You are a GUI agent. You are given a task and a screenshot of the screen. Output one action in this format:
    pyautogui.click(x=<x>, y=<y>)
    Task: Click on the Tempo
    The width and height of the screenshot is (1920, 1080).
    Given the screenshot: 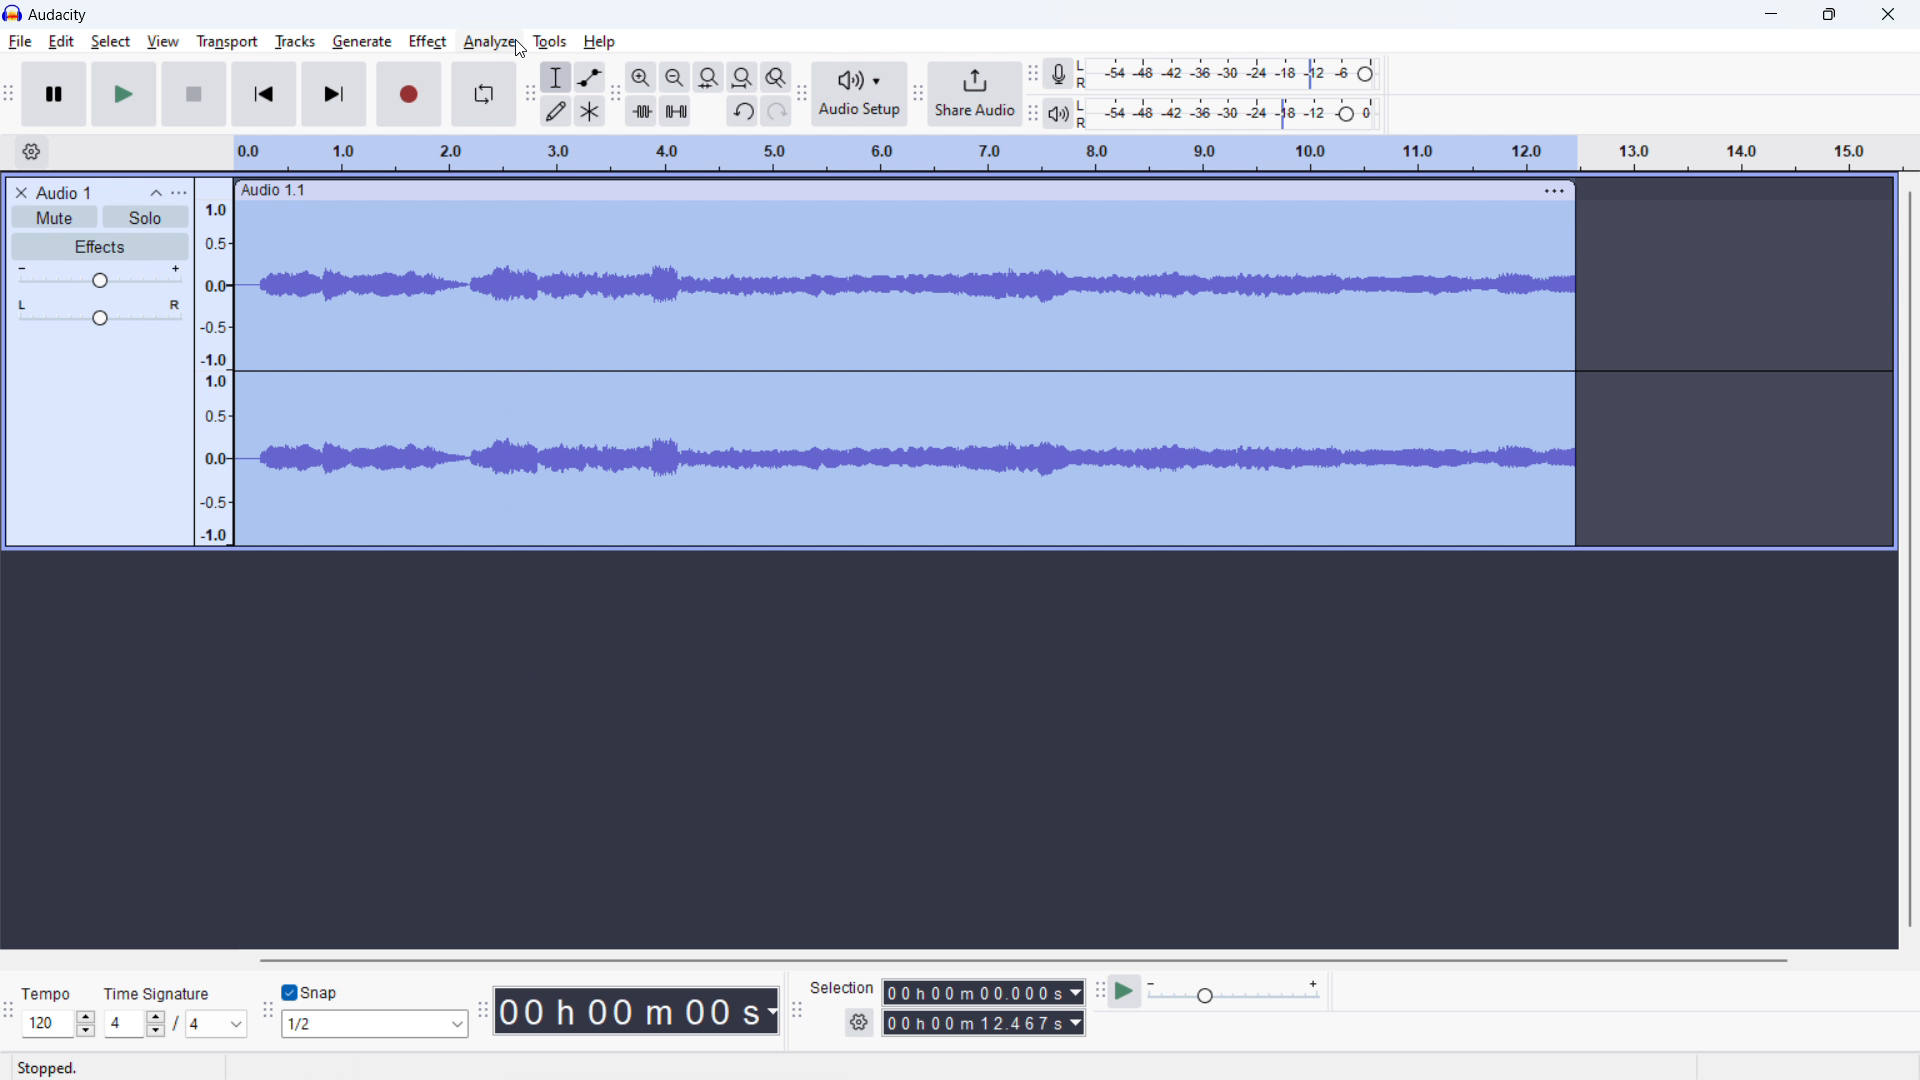 What is the action you would take?
    pyautogui.click(x=58, y=987)
    